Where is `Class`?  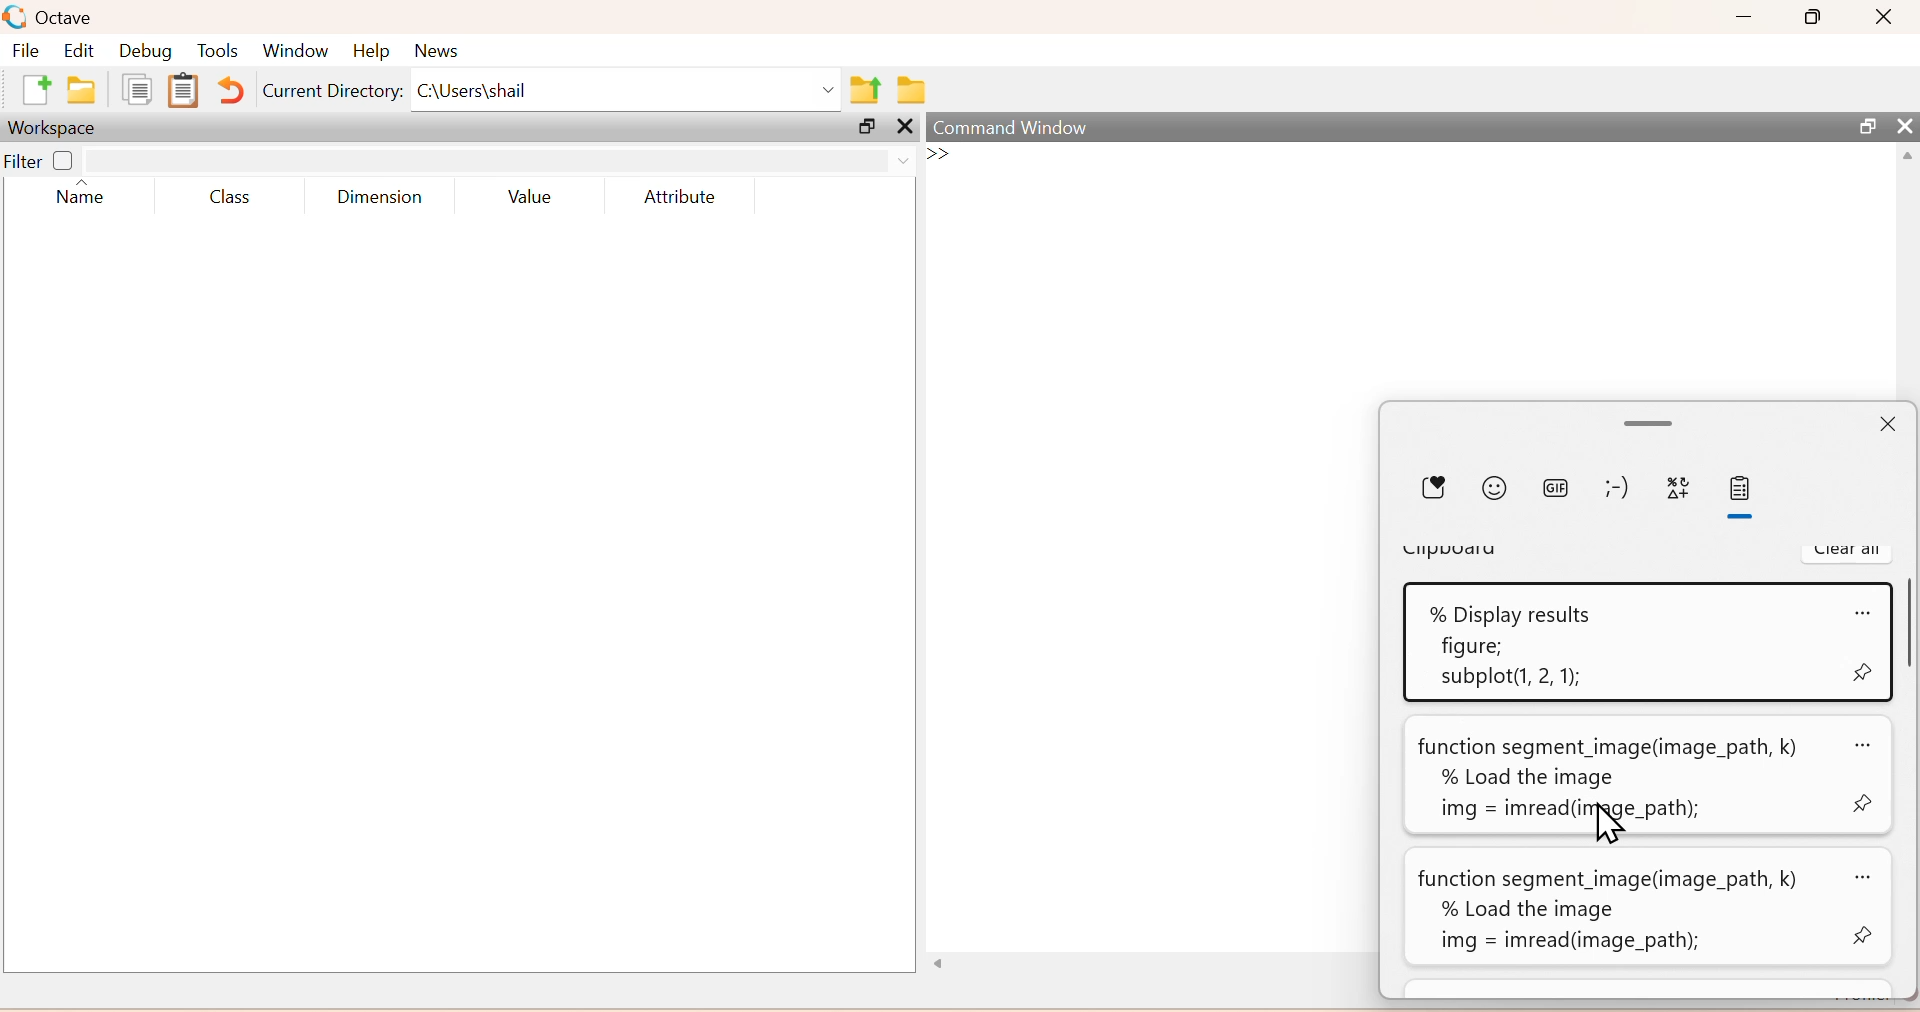
Class is located at coordinates (234, 198).